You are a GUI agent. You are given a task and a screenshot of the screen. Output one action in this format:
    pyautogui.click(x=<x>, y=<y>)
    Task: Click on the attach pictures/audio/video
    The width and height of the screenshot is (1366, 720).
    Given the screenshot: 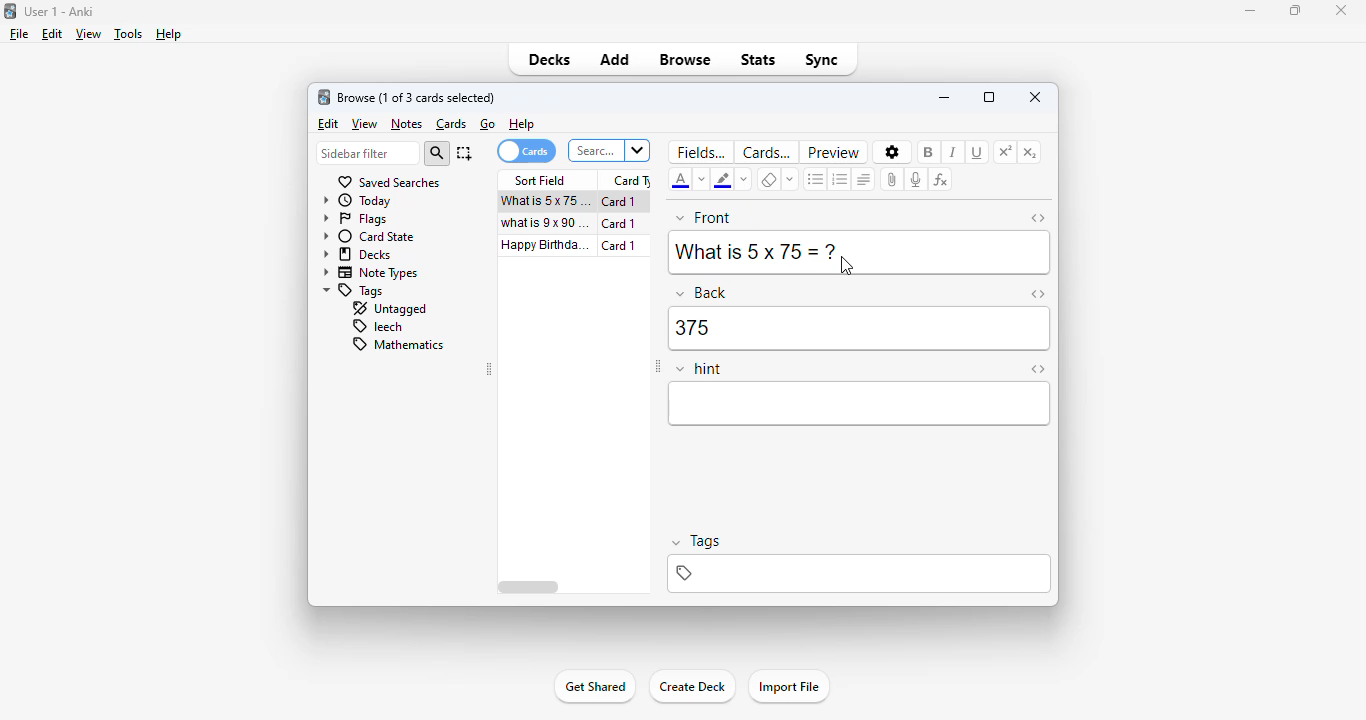 What is the action you would take?
    pyautogui.click(x=894, y=180)
    